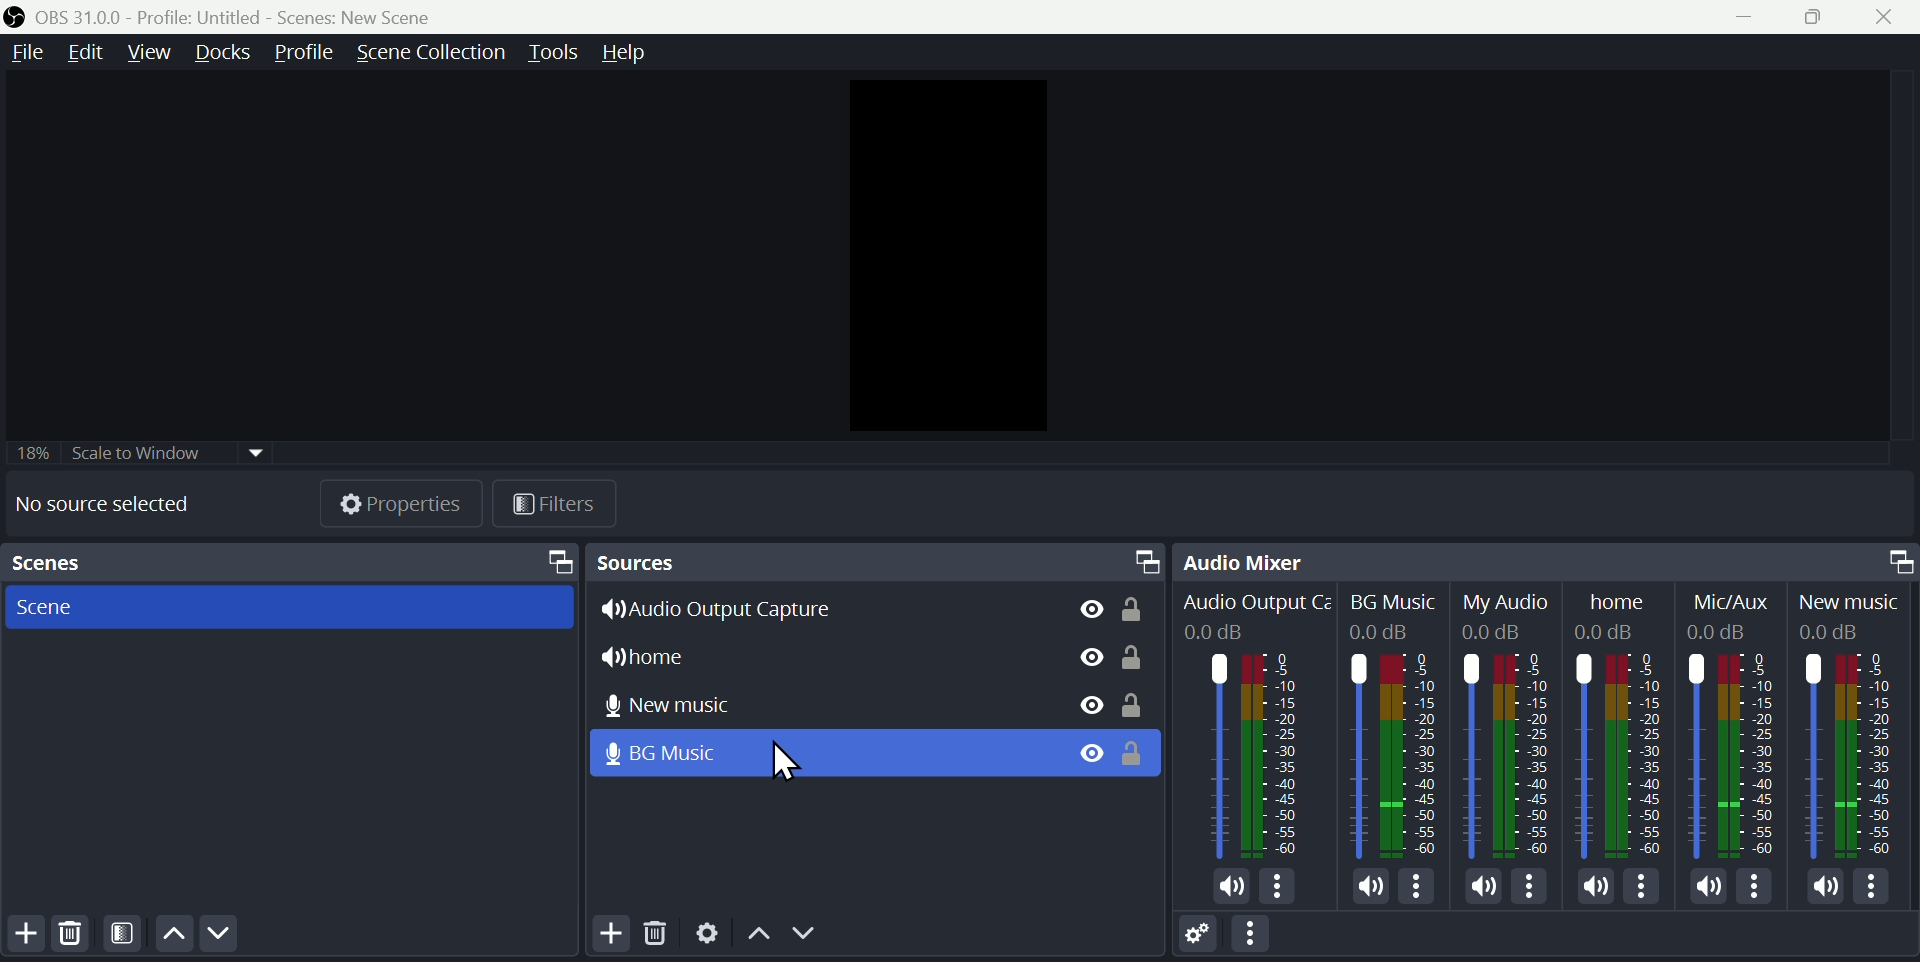 Image resolution: width=1920 pixels, height=962 pixels. What do you see at coordinates (718, 754) in the screenshot?
I see `BG music` at bounding box center [718, 754].